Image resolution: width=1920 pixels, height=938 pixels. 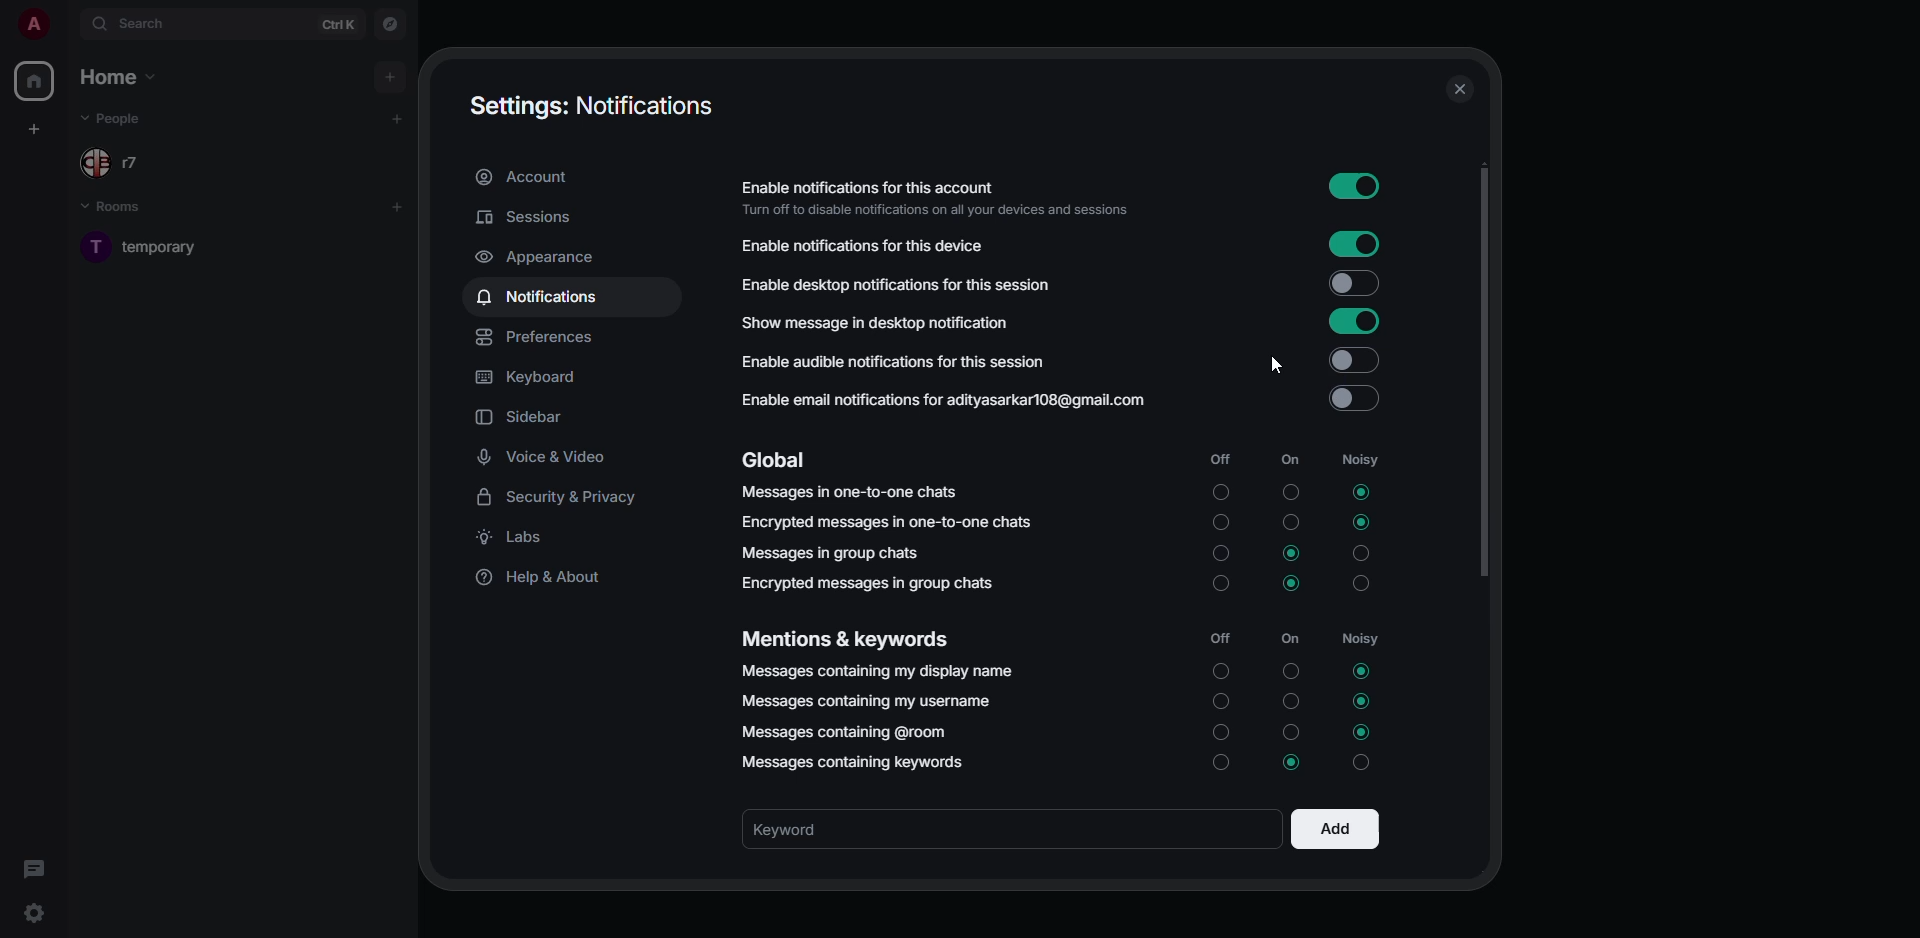 What do you see at coordinates (1223, 766) in the screenshot?
I see `Off Unselected` at bounding box center [1223, 766].